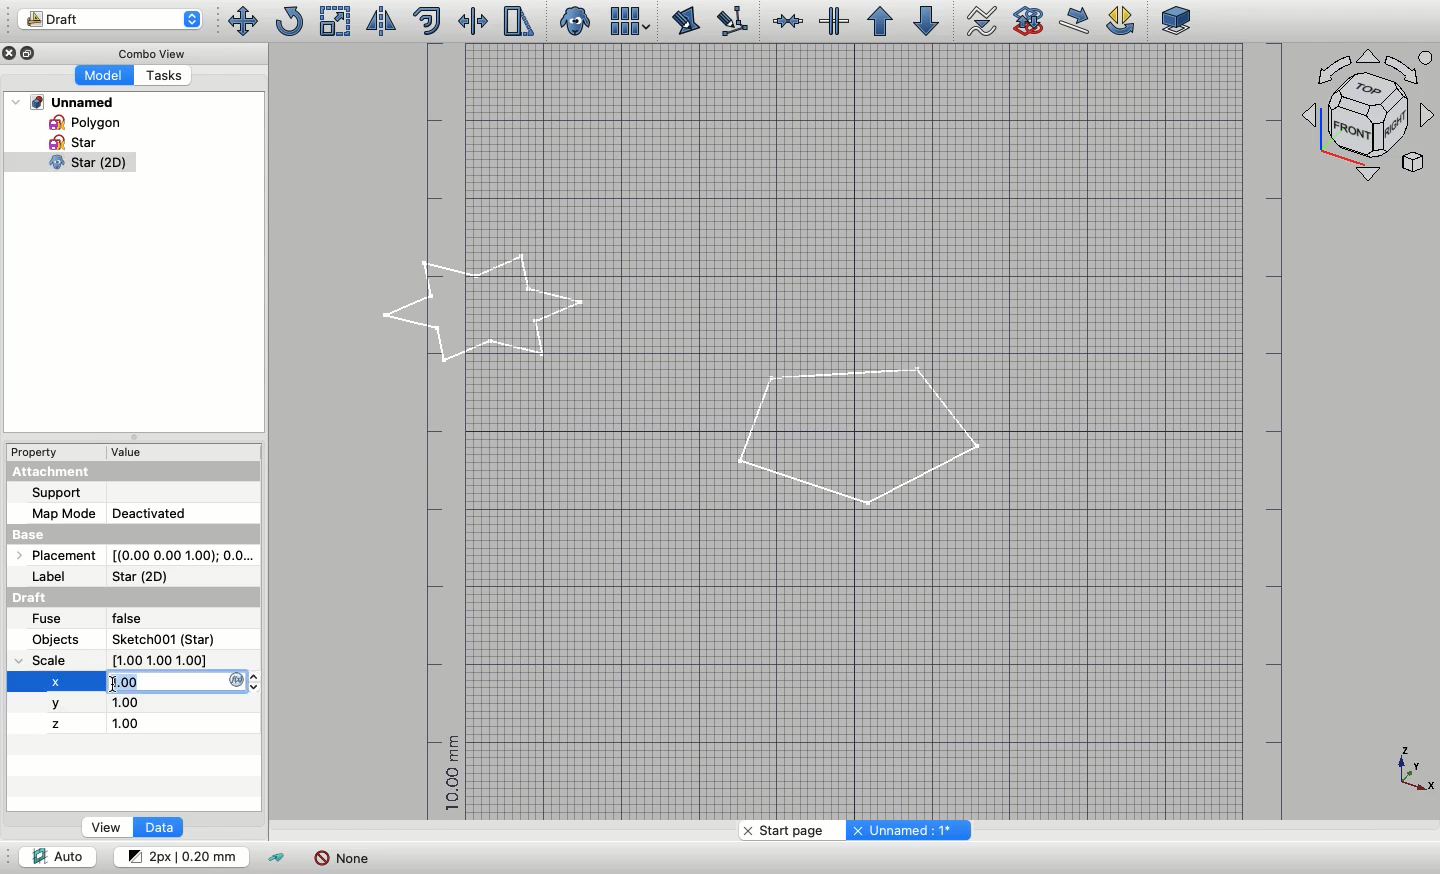  What do you see at coordinates (164, 639) in the screenshot?
I see `Sketch001 (Star)` at bounding box center [164, 639].